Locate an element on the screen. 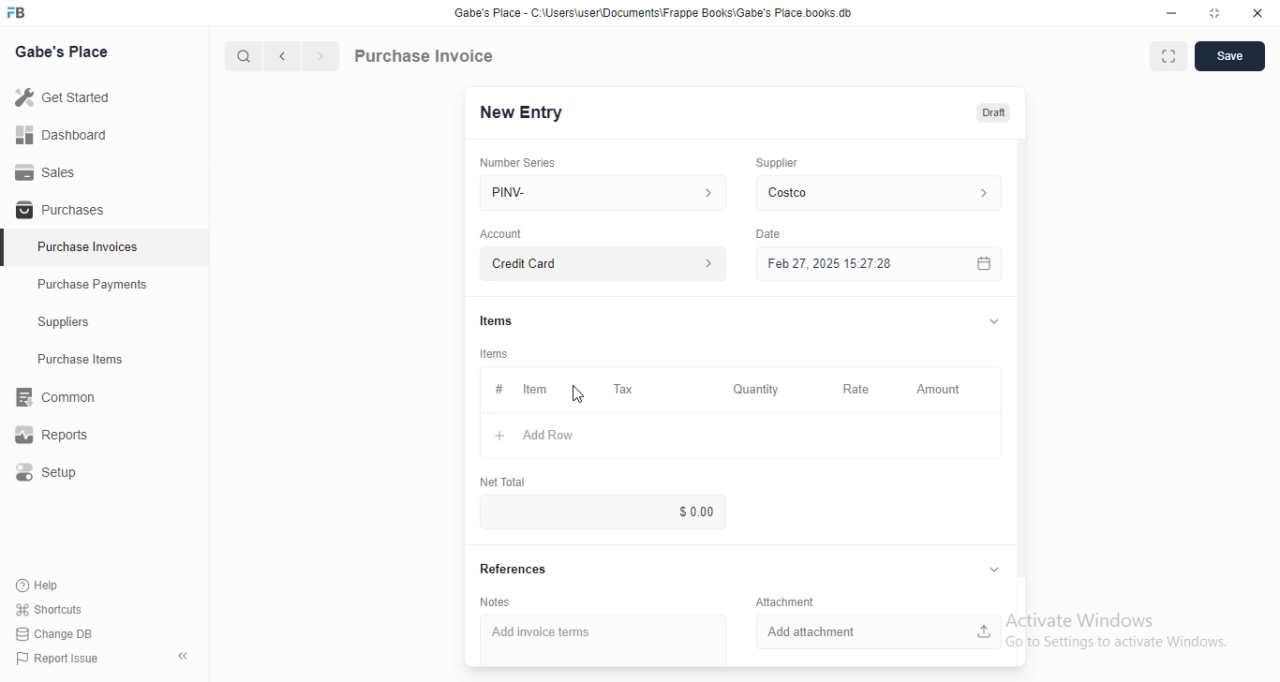 The width and height of the screenshot is (1280, 682). Net Total is located at coordinates (503, 482).